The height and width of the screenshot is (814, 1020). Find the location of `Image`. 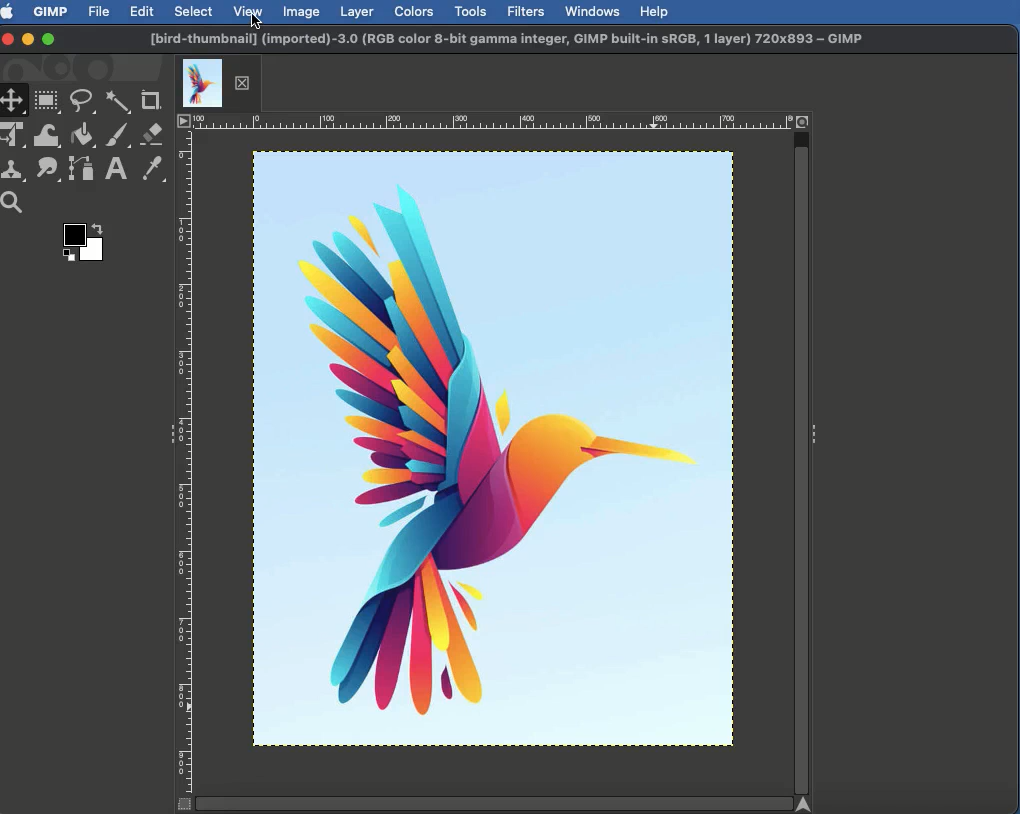

Image is located at coordinates (492, 451).